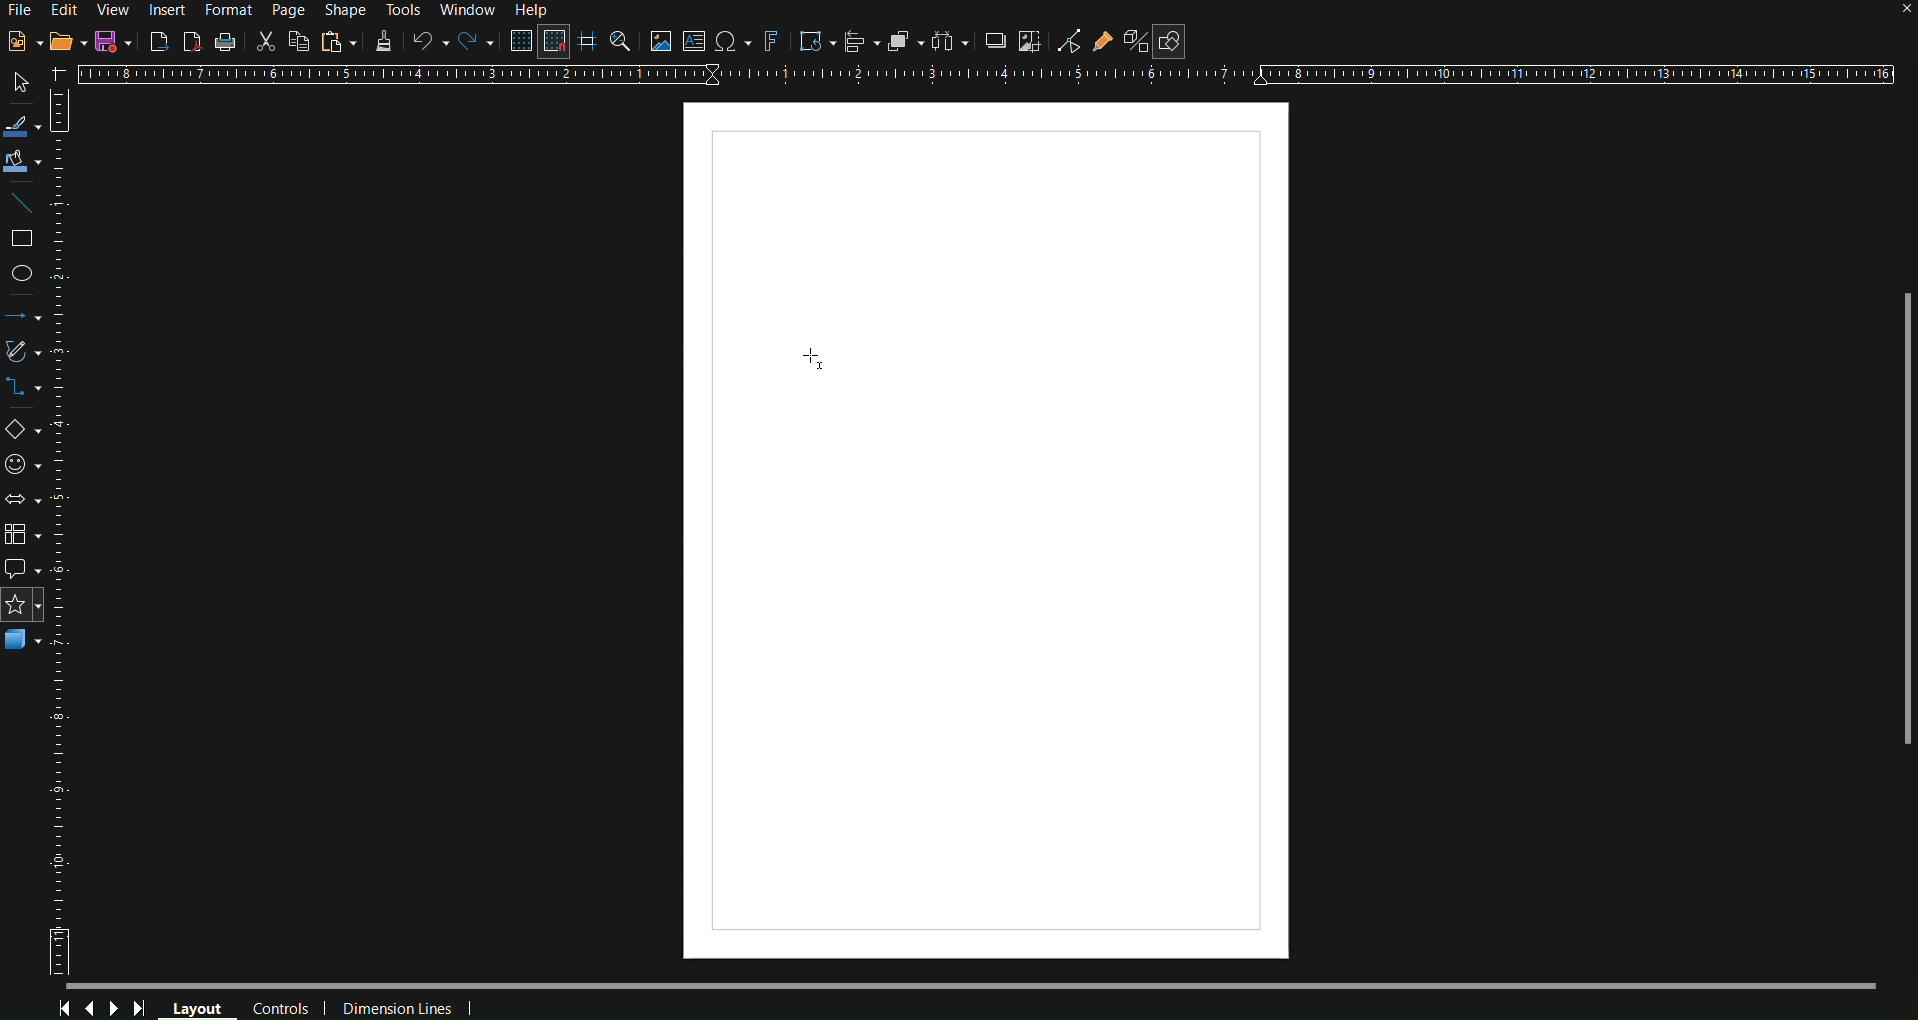  I want to click on File, so click(23, 9).